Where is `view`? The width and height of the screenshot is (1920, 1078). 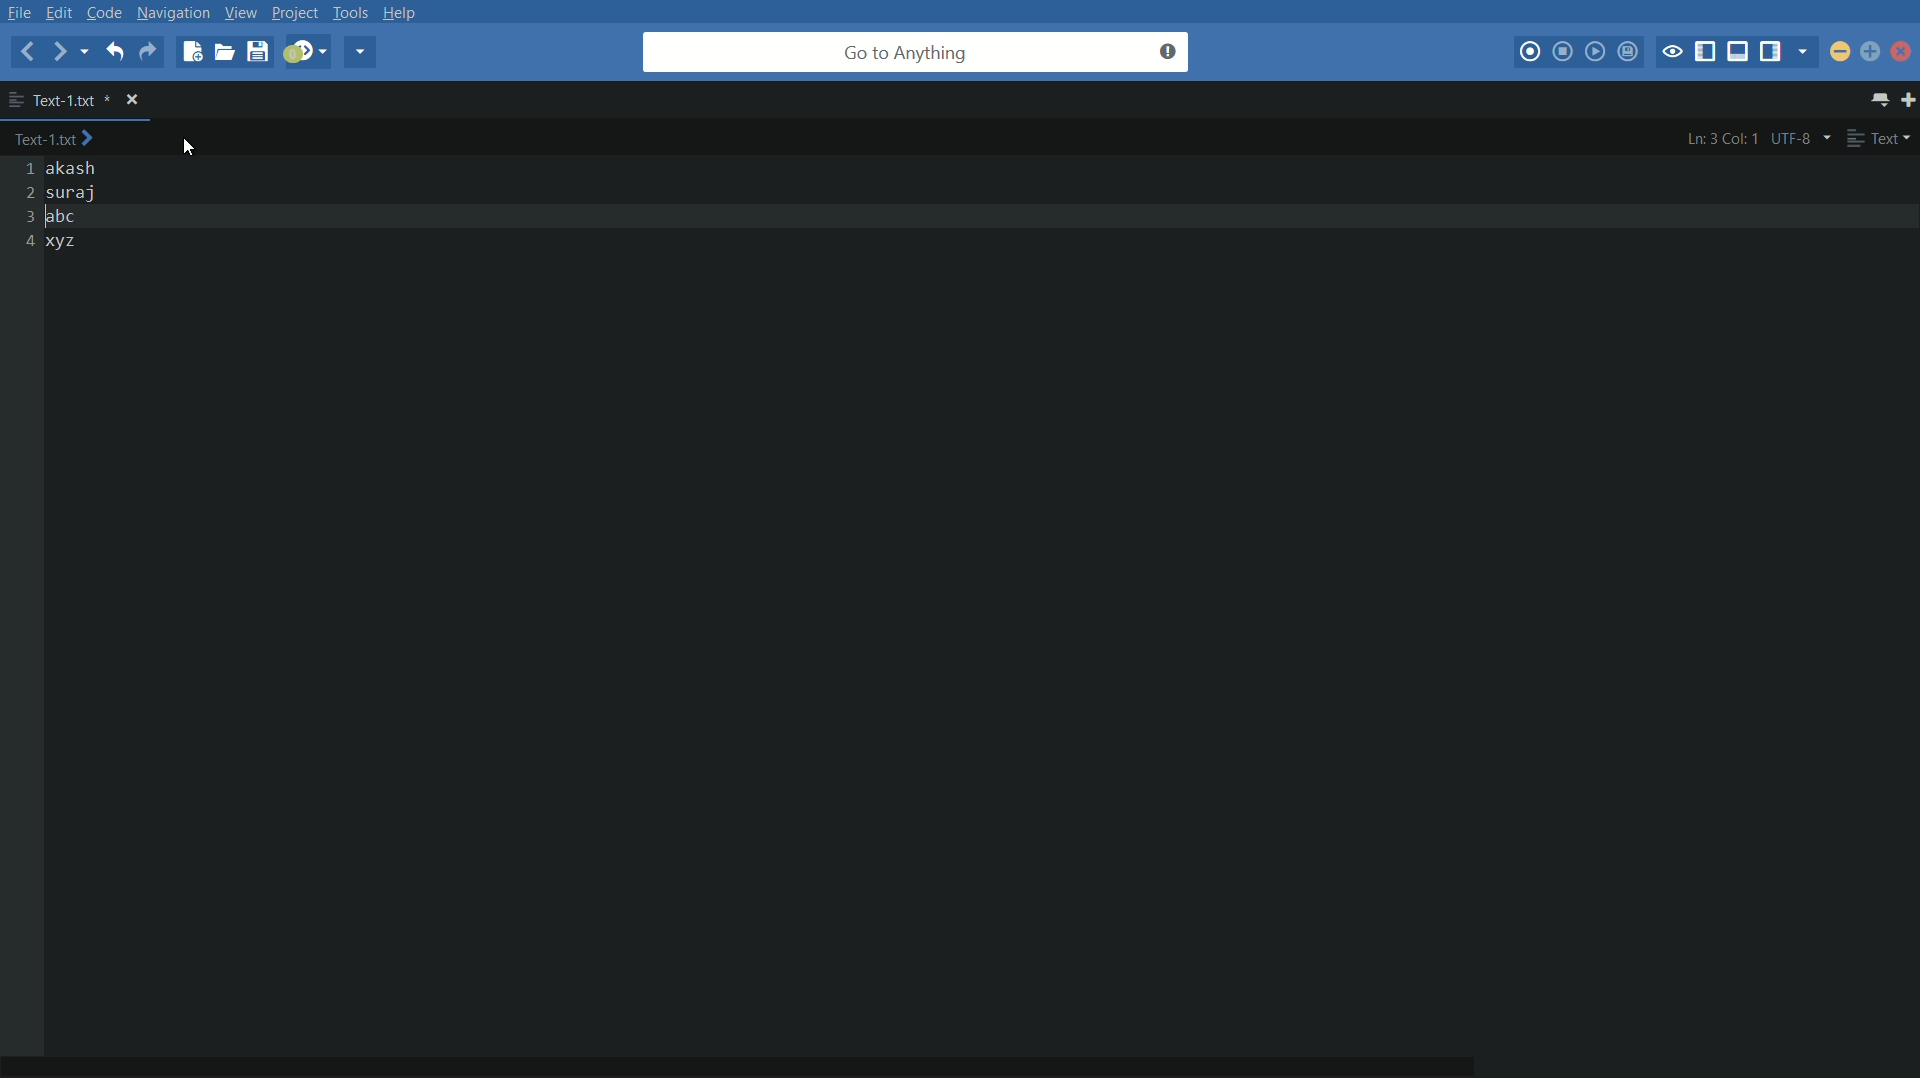
view is located at coordinates (238, 12).